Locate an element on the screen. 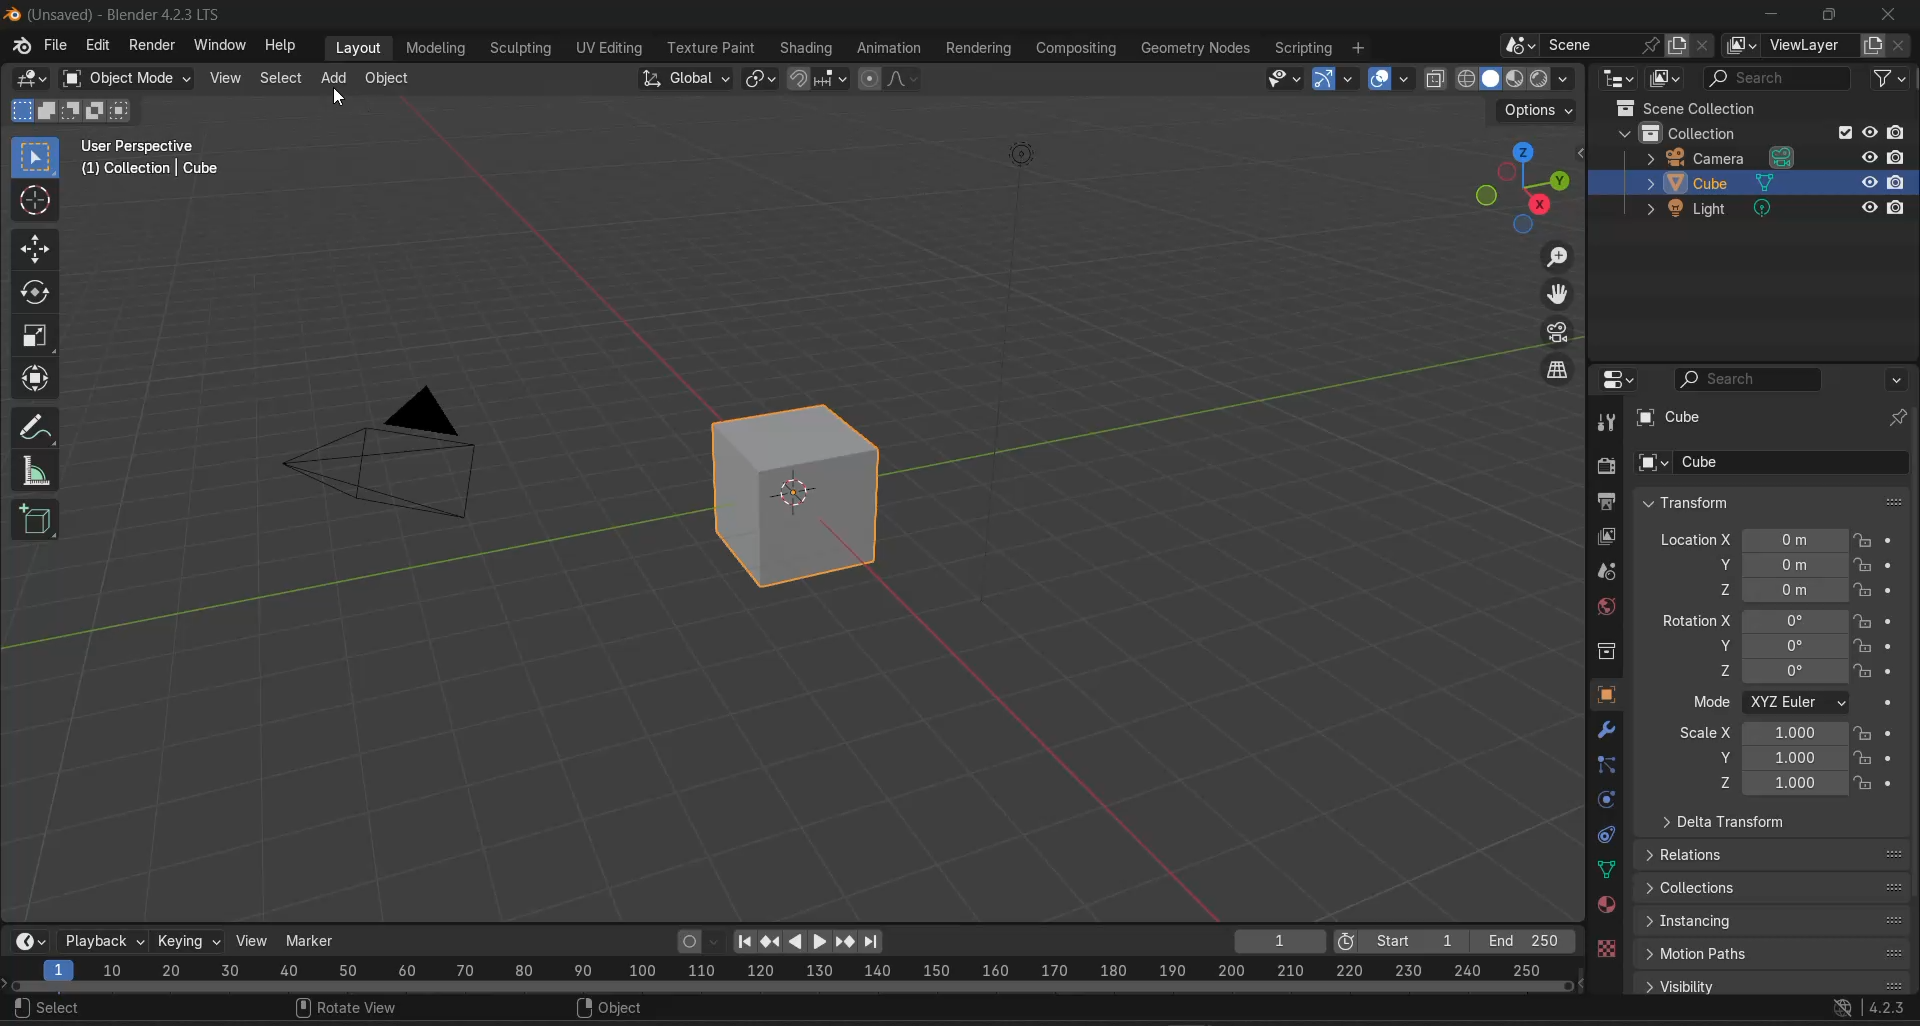 Image resolution: width=1920 pixels, height=1026 pixels. texture paint is located at coordinates (709, 46).